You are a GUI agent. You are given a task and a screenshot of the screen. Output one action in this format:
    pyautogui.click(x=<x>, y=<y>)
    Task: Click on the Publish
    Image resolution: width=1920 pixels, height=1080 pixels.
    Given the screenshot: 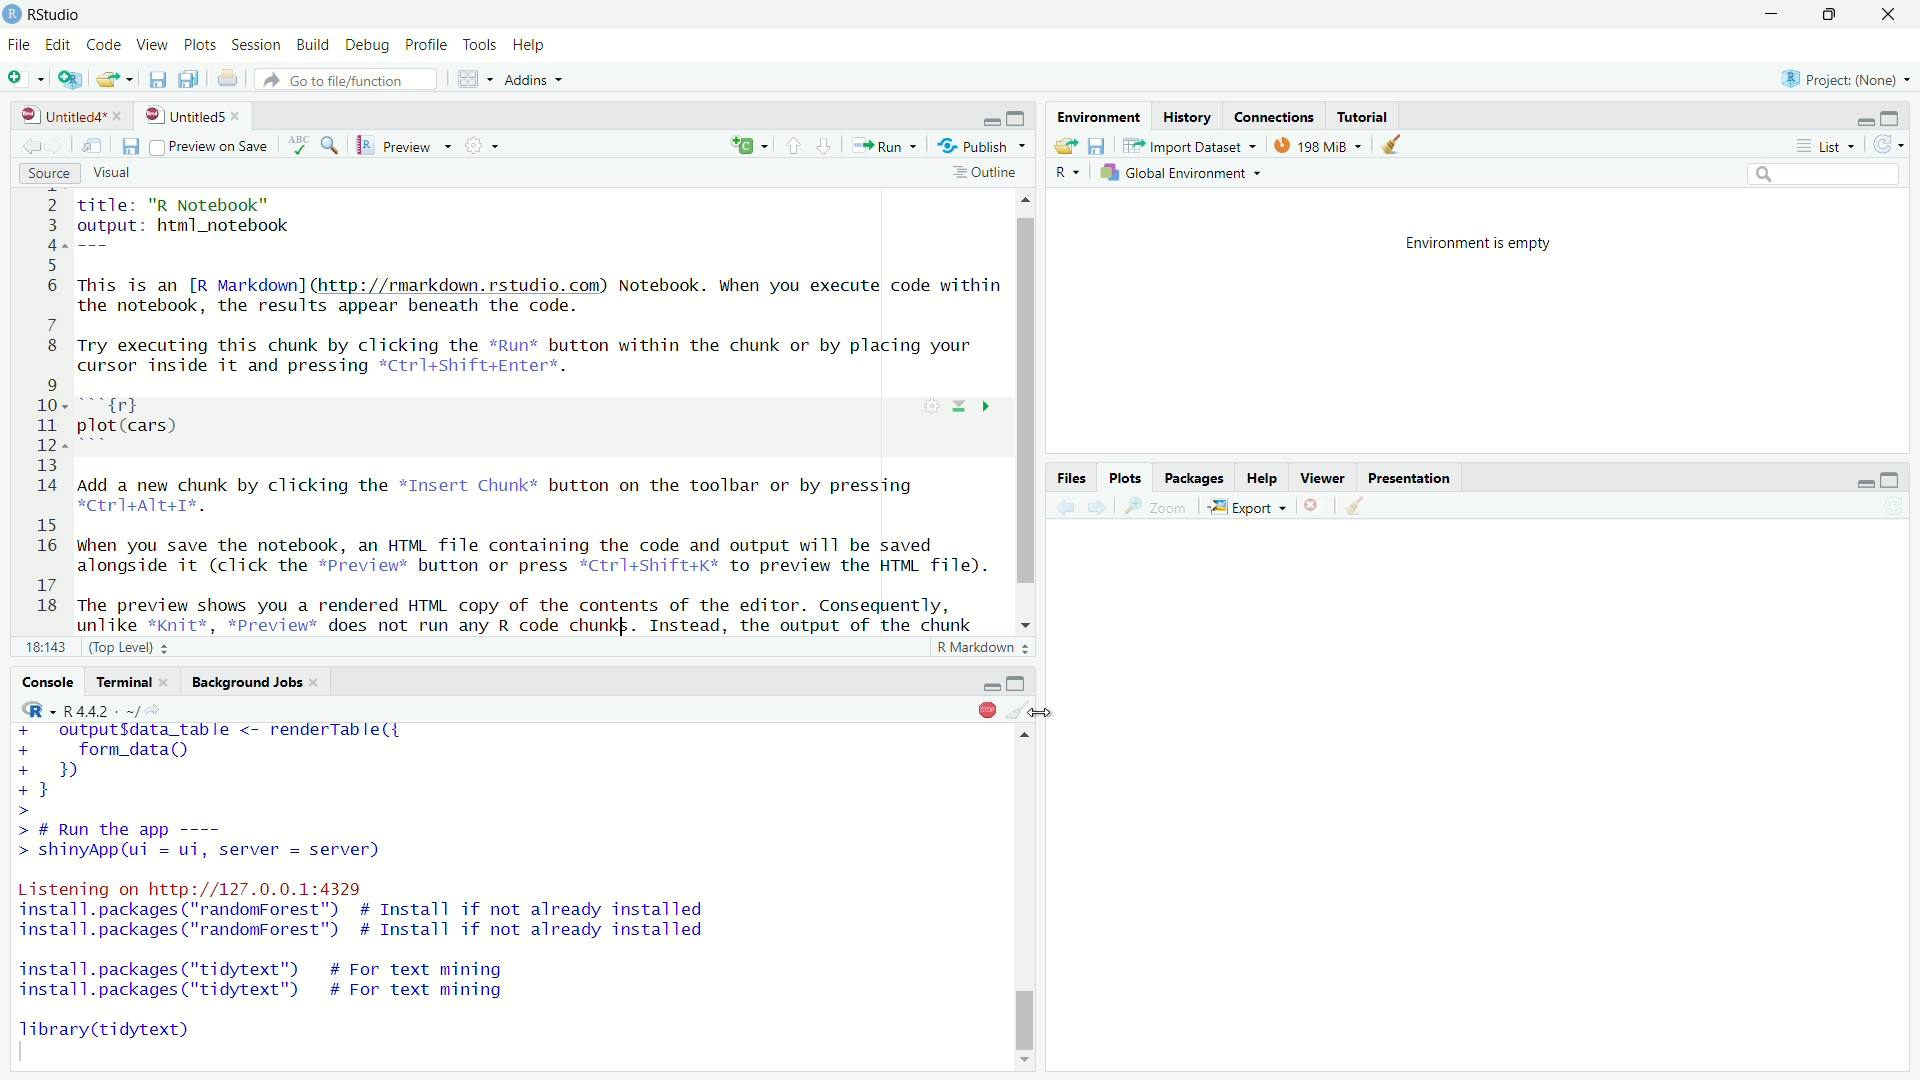 What is the action you would take?
    pyautogui.click(x=982, y=146)
    